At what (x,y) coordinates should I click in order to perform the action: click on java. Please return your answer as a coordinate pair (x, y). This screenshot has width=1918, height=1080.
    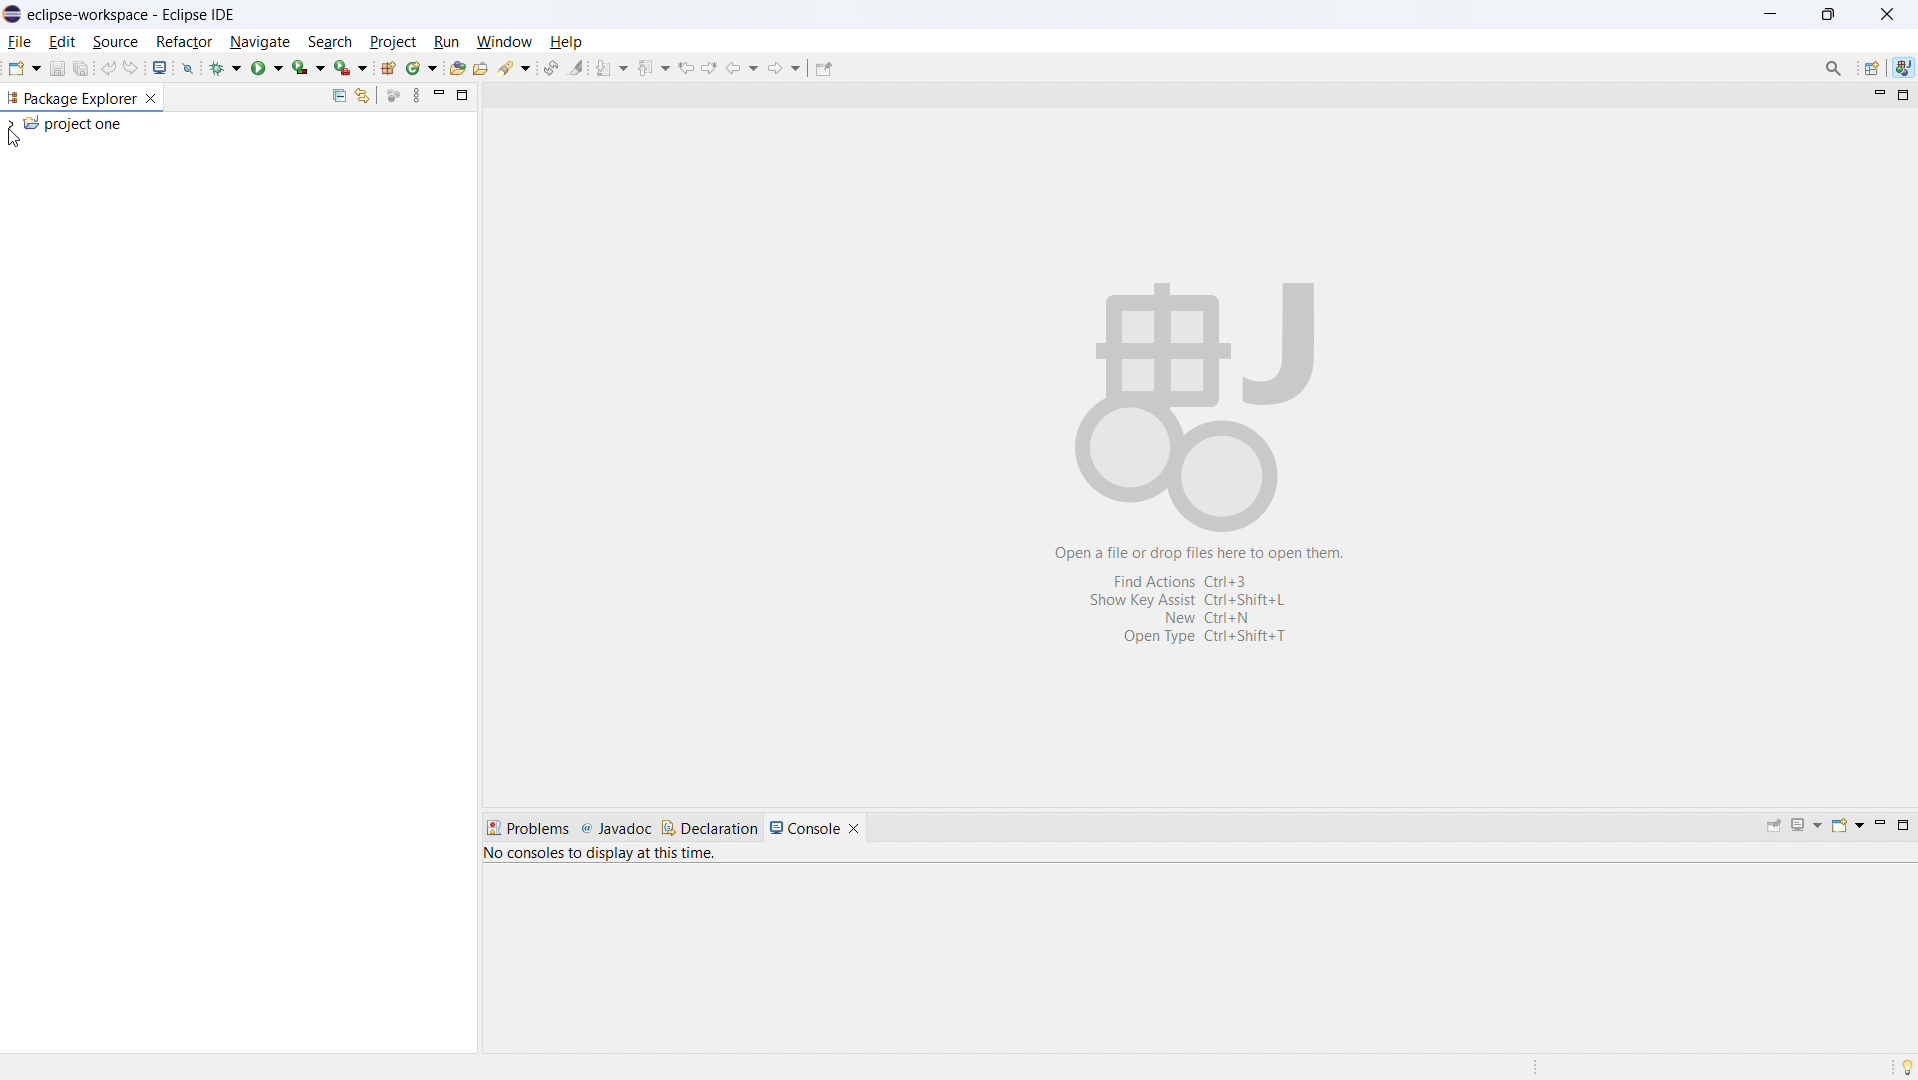
    Looking at the image, I should click on (1903, 68).